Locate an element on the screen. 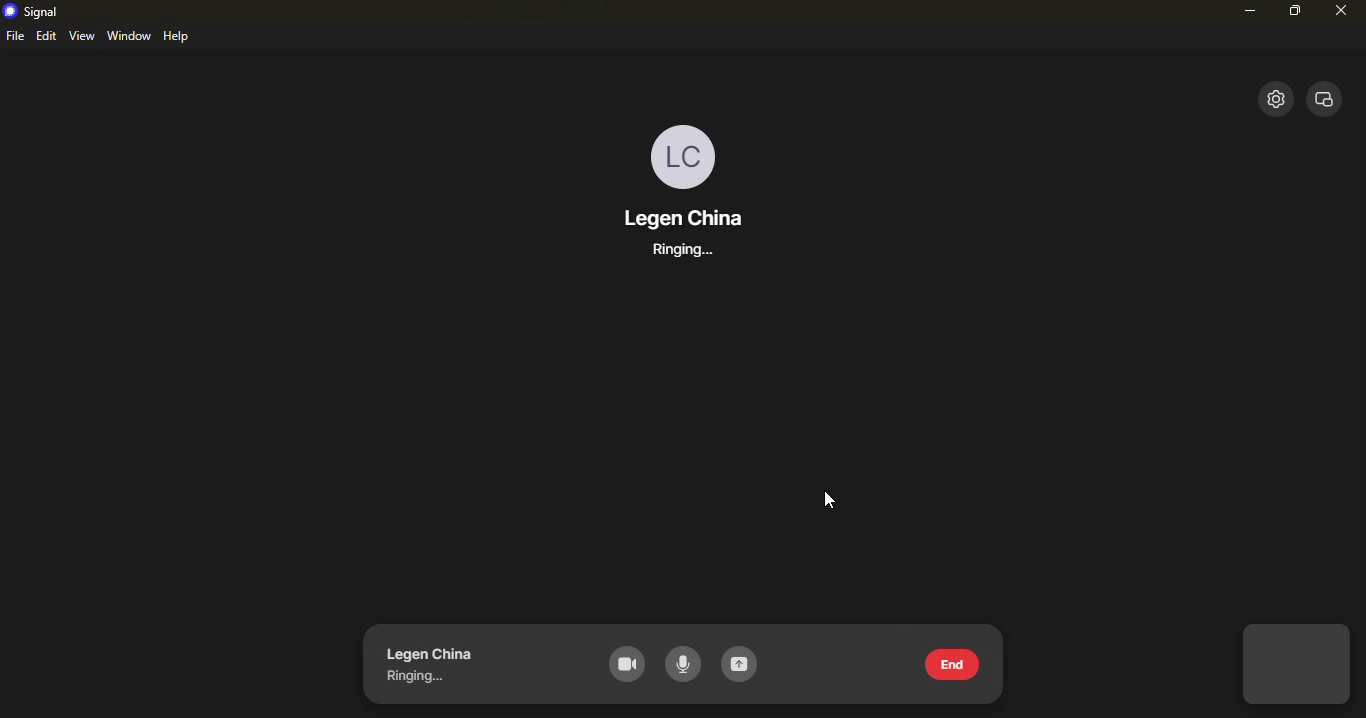 Image resolution: width=1366 pixels, height=718 pixels. edit is located at coordinates (46, 35).